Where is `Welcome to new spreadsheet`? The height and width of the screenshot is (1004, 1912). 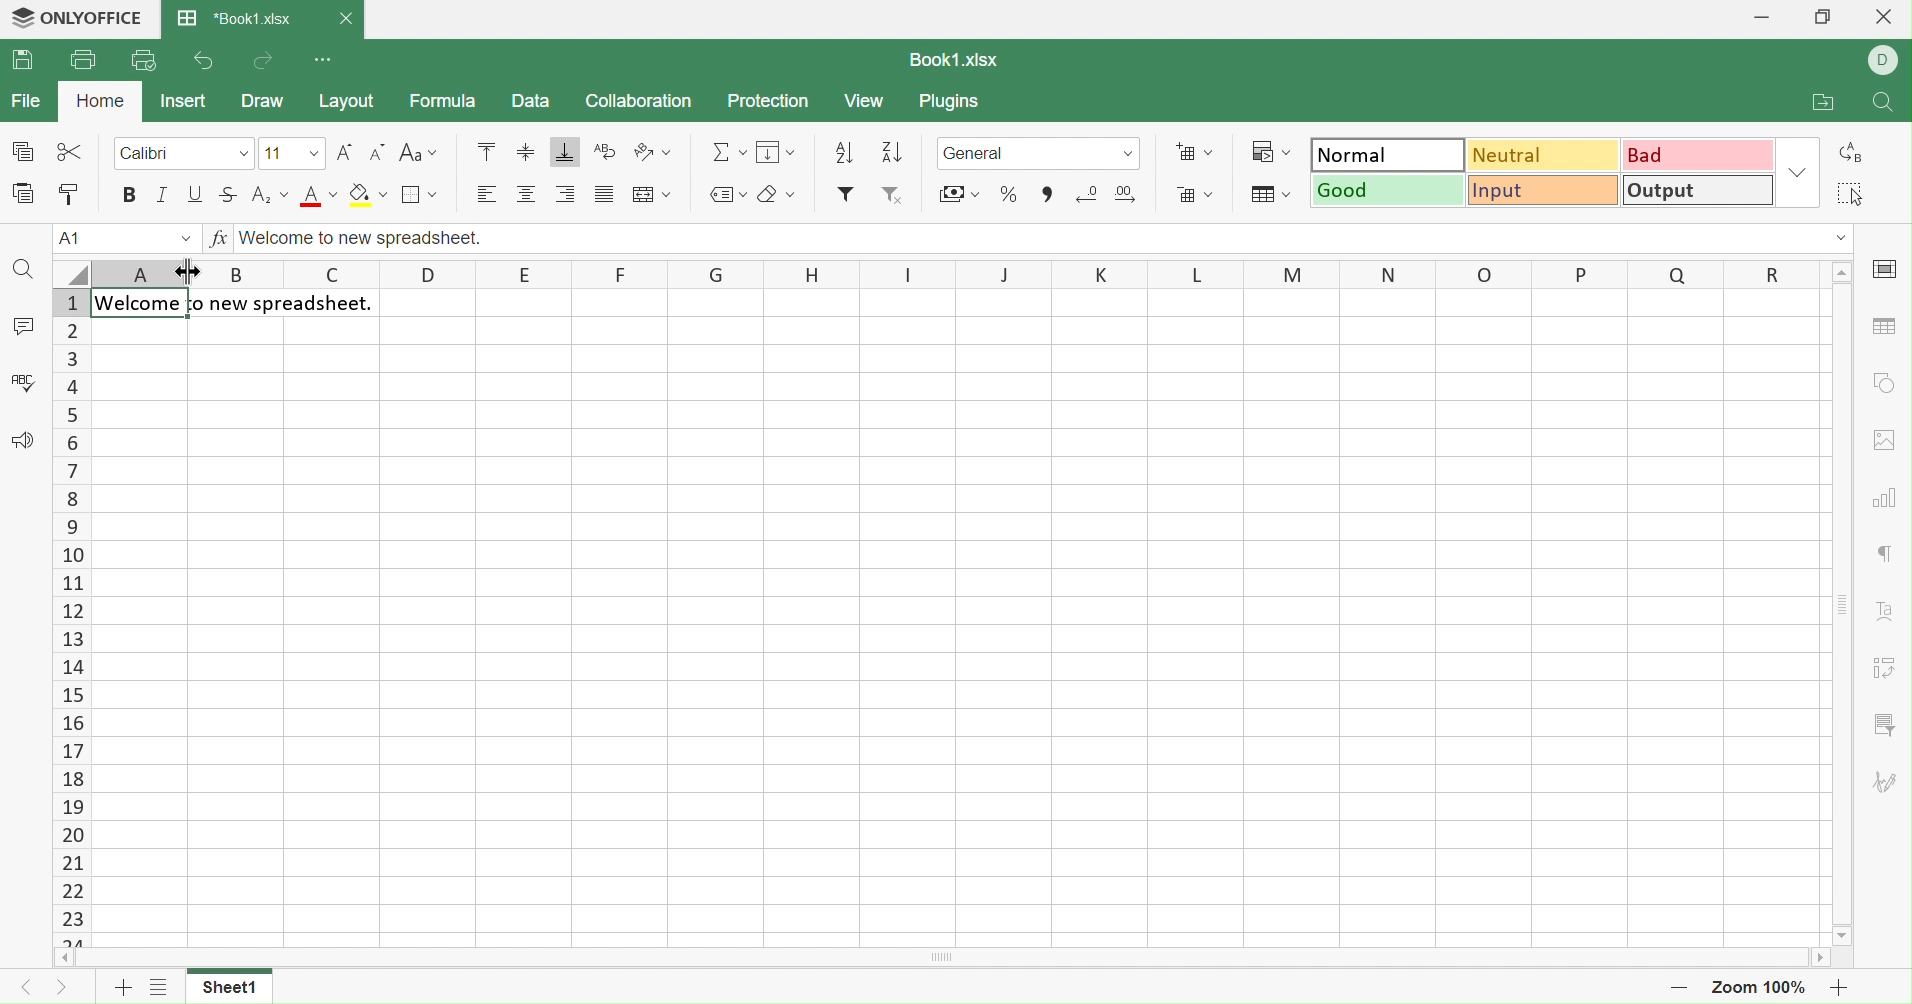
Welcome to new spreadsheet is located at coordinates (236, 305).